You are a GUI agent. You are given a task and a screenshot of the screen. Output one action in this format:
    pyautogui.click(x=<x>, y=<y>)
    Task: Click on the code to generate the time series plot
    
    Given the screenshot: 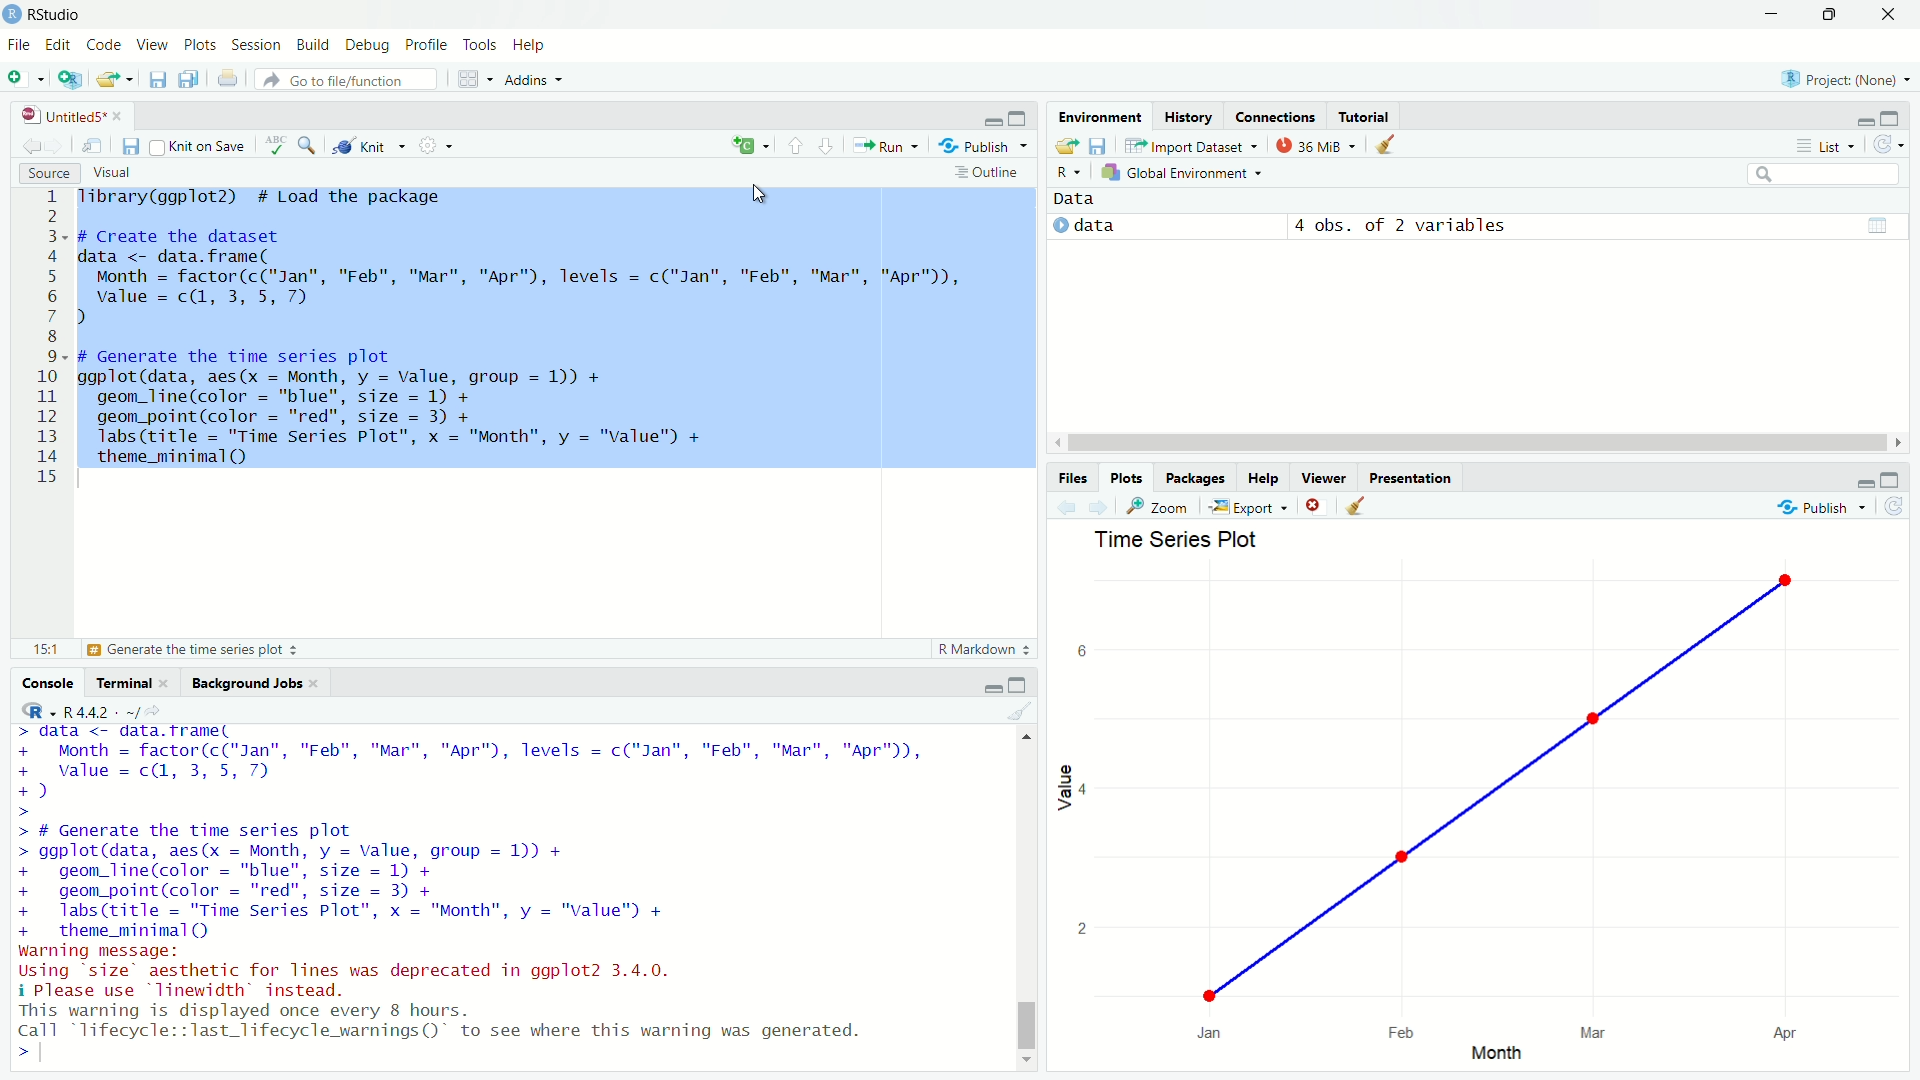 What is the action you would take?
    pyautogui.click(x=368, y=883)
    